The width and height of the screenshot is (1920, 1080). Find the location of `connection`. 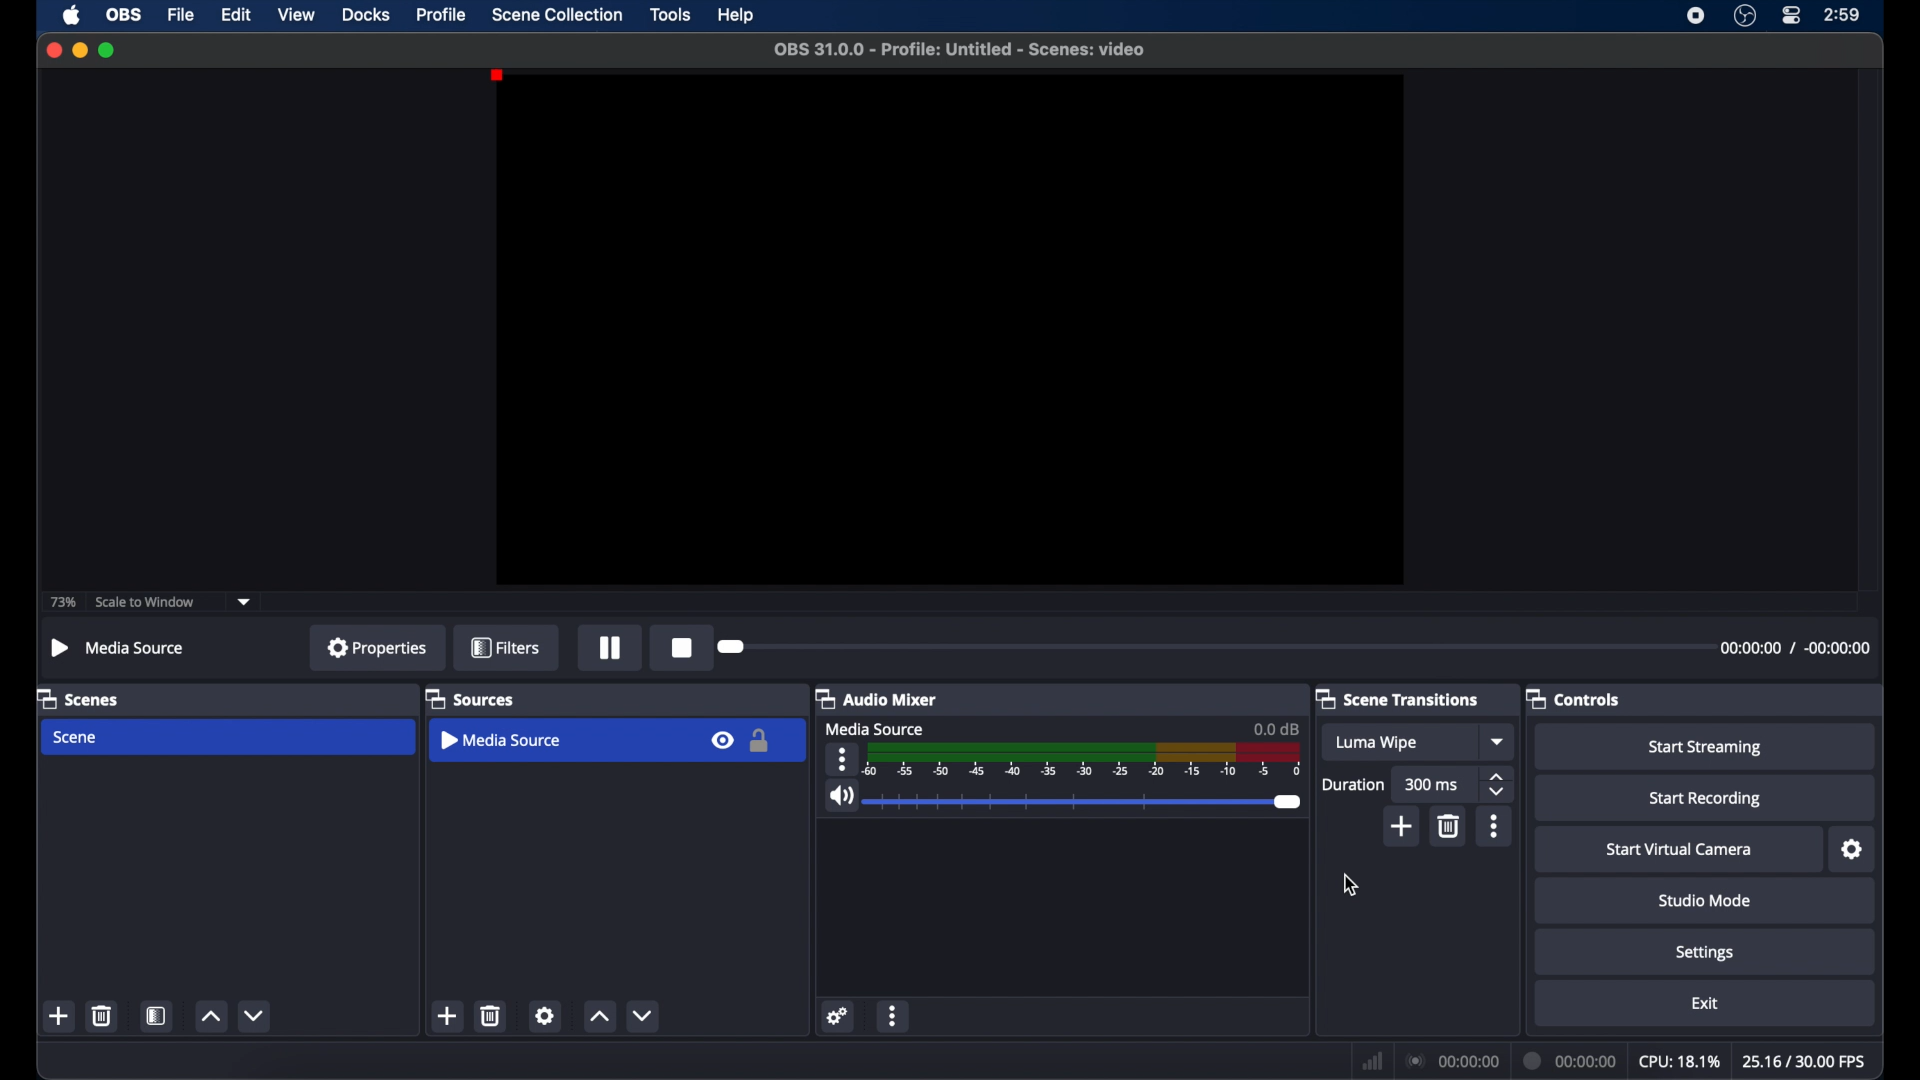

connection is located at coordinates (1451, 1062).